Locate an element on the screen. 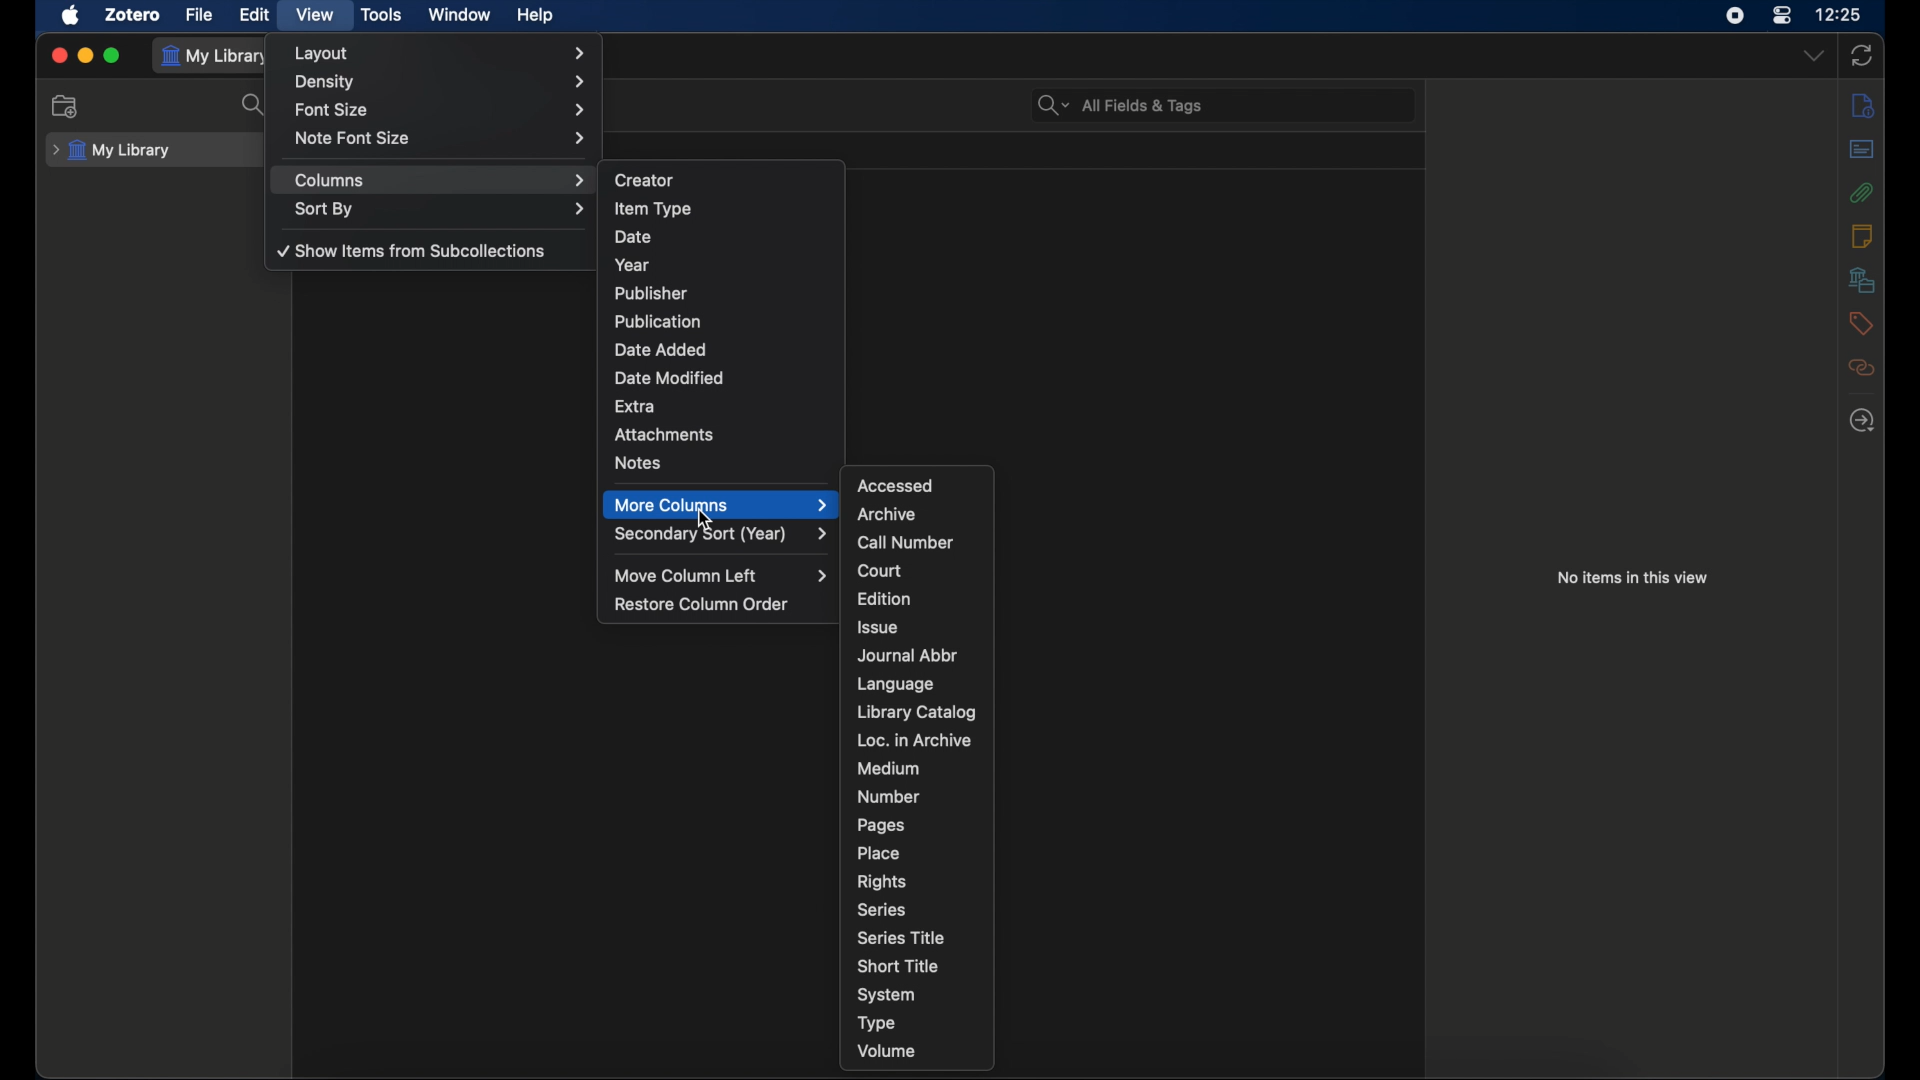  search is located at coordinates (253, 106).